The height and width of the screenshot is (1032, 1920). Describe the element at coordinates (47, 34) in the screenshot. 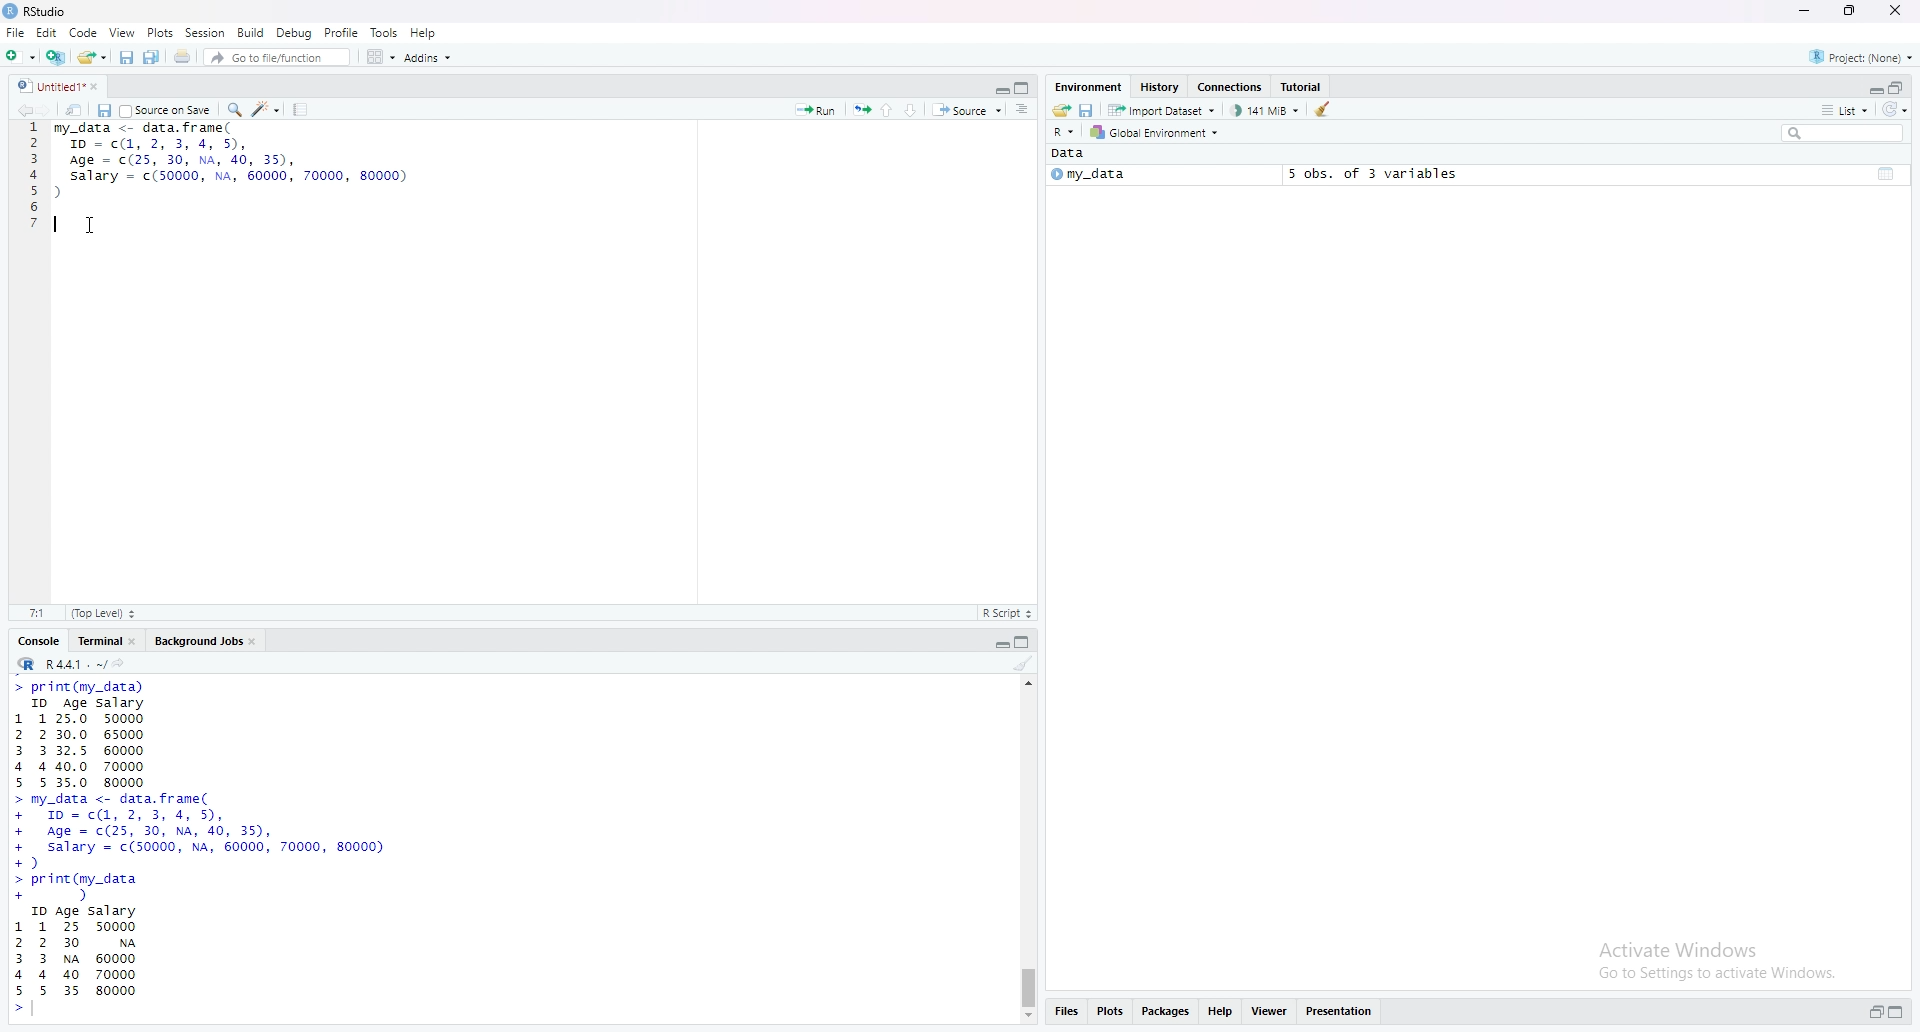

I see `Edit` at that location.